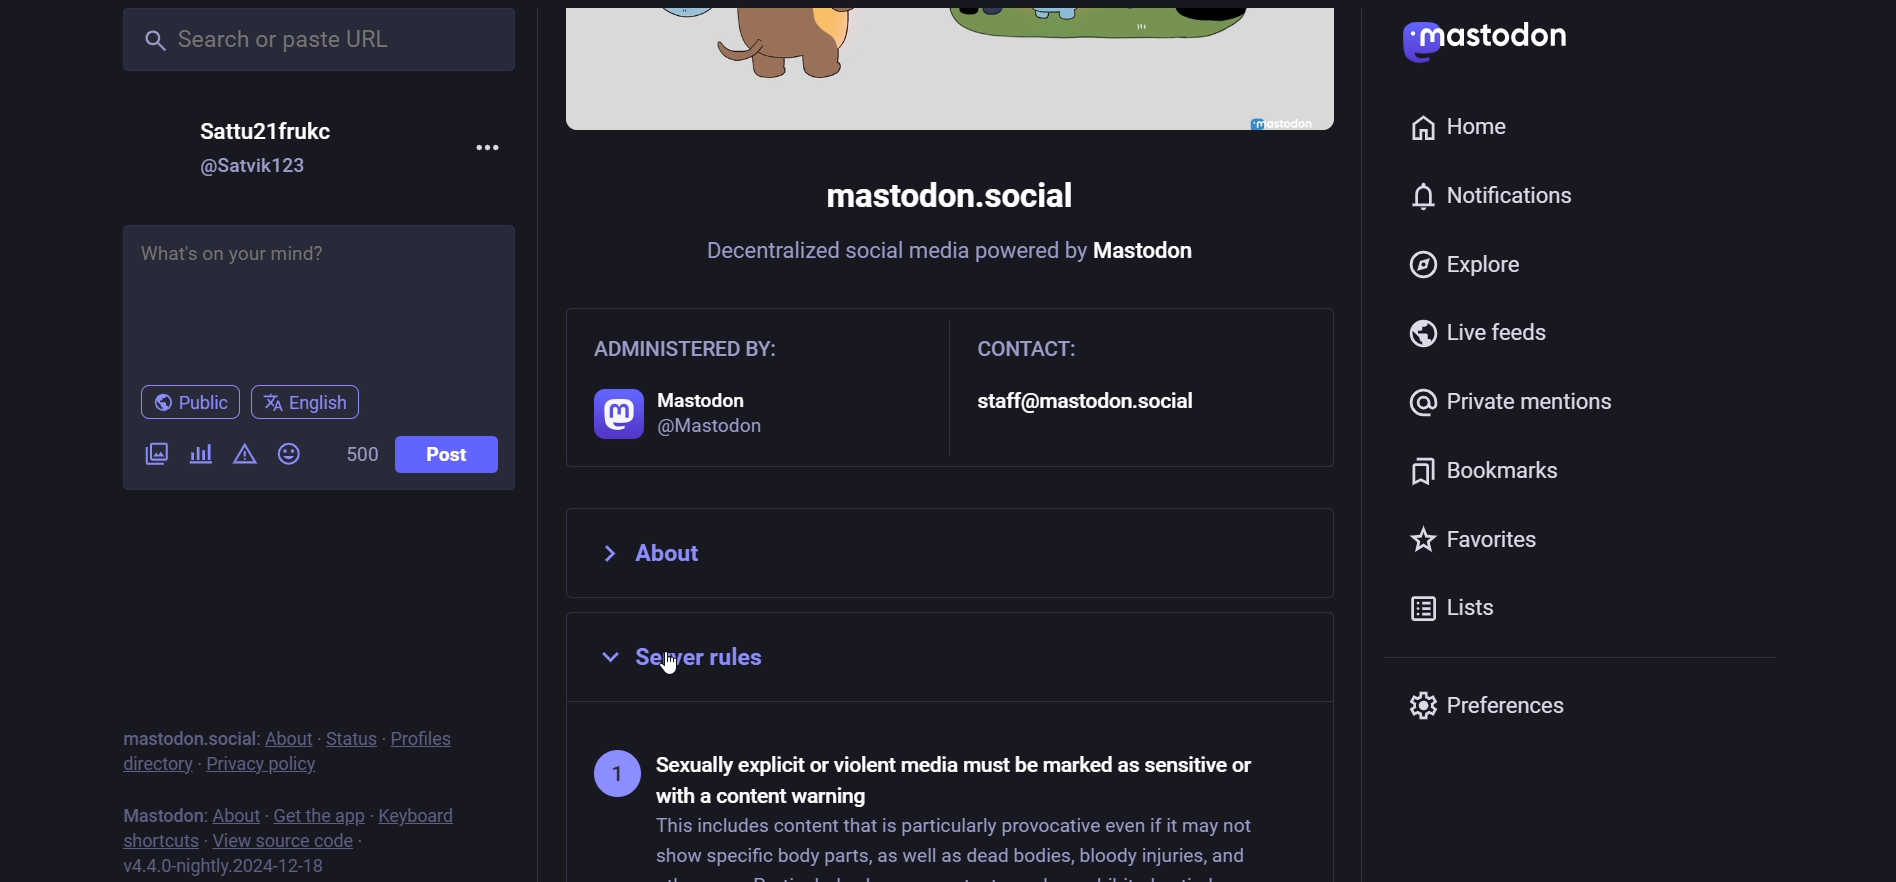  I want to click on instruction, so click(970, 258).